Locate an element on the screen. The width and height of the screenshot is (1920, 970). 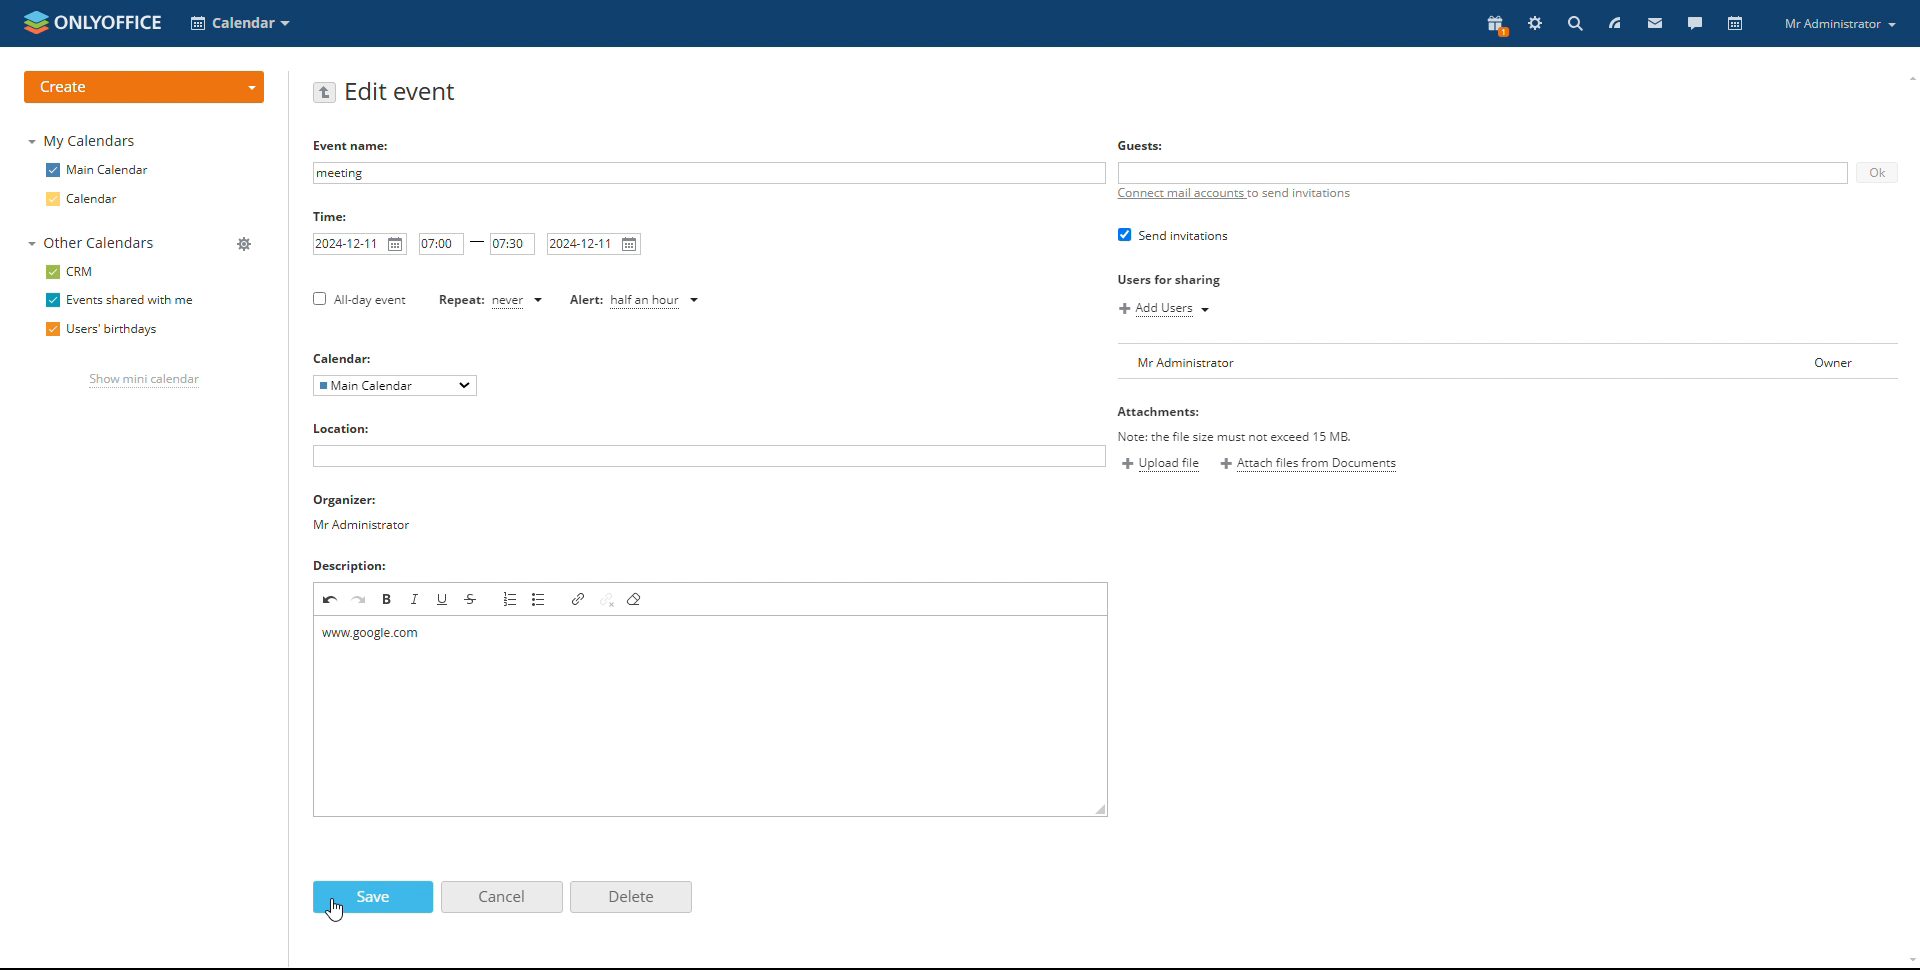
add location is located at coordinates (709, 456).